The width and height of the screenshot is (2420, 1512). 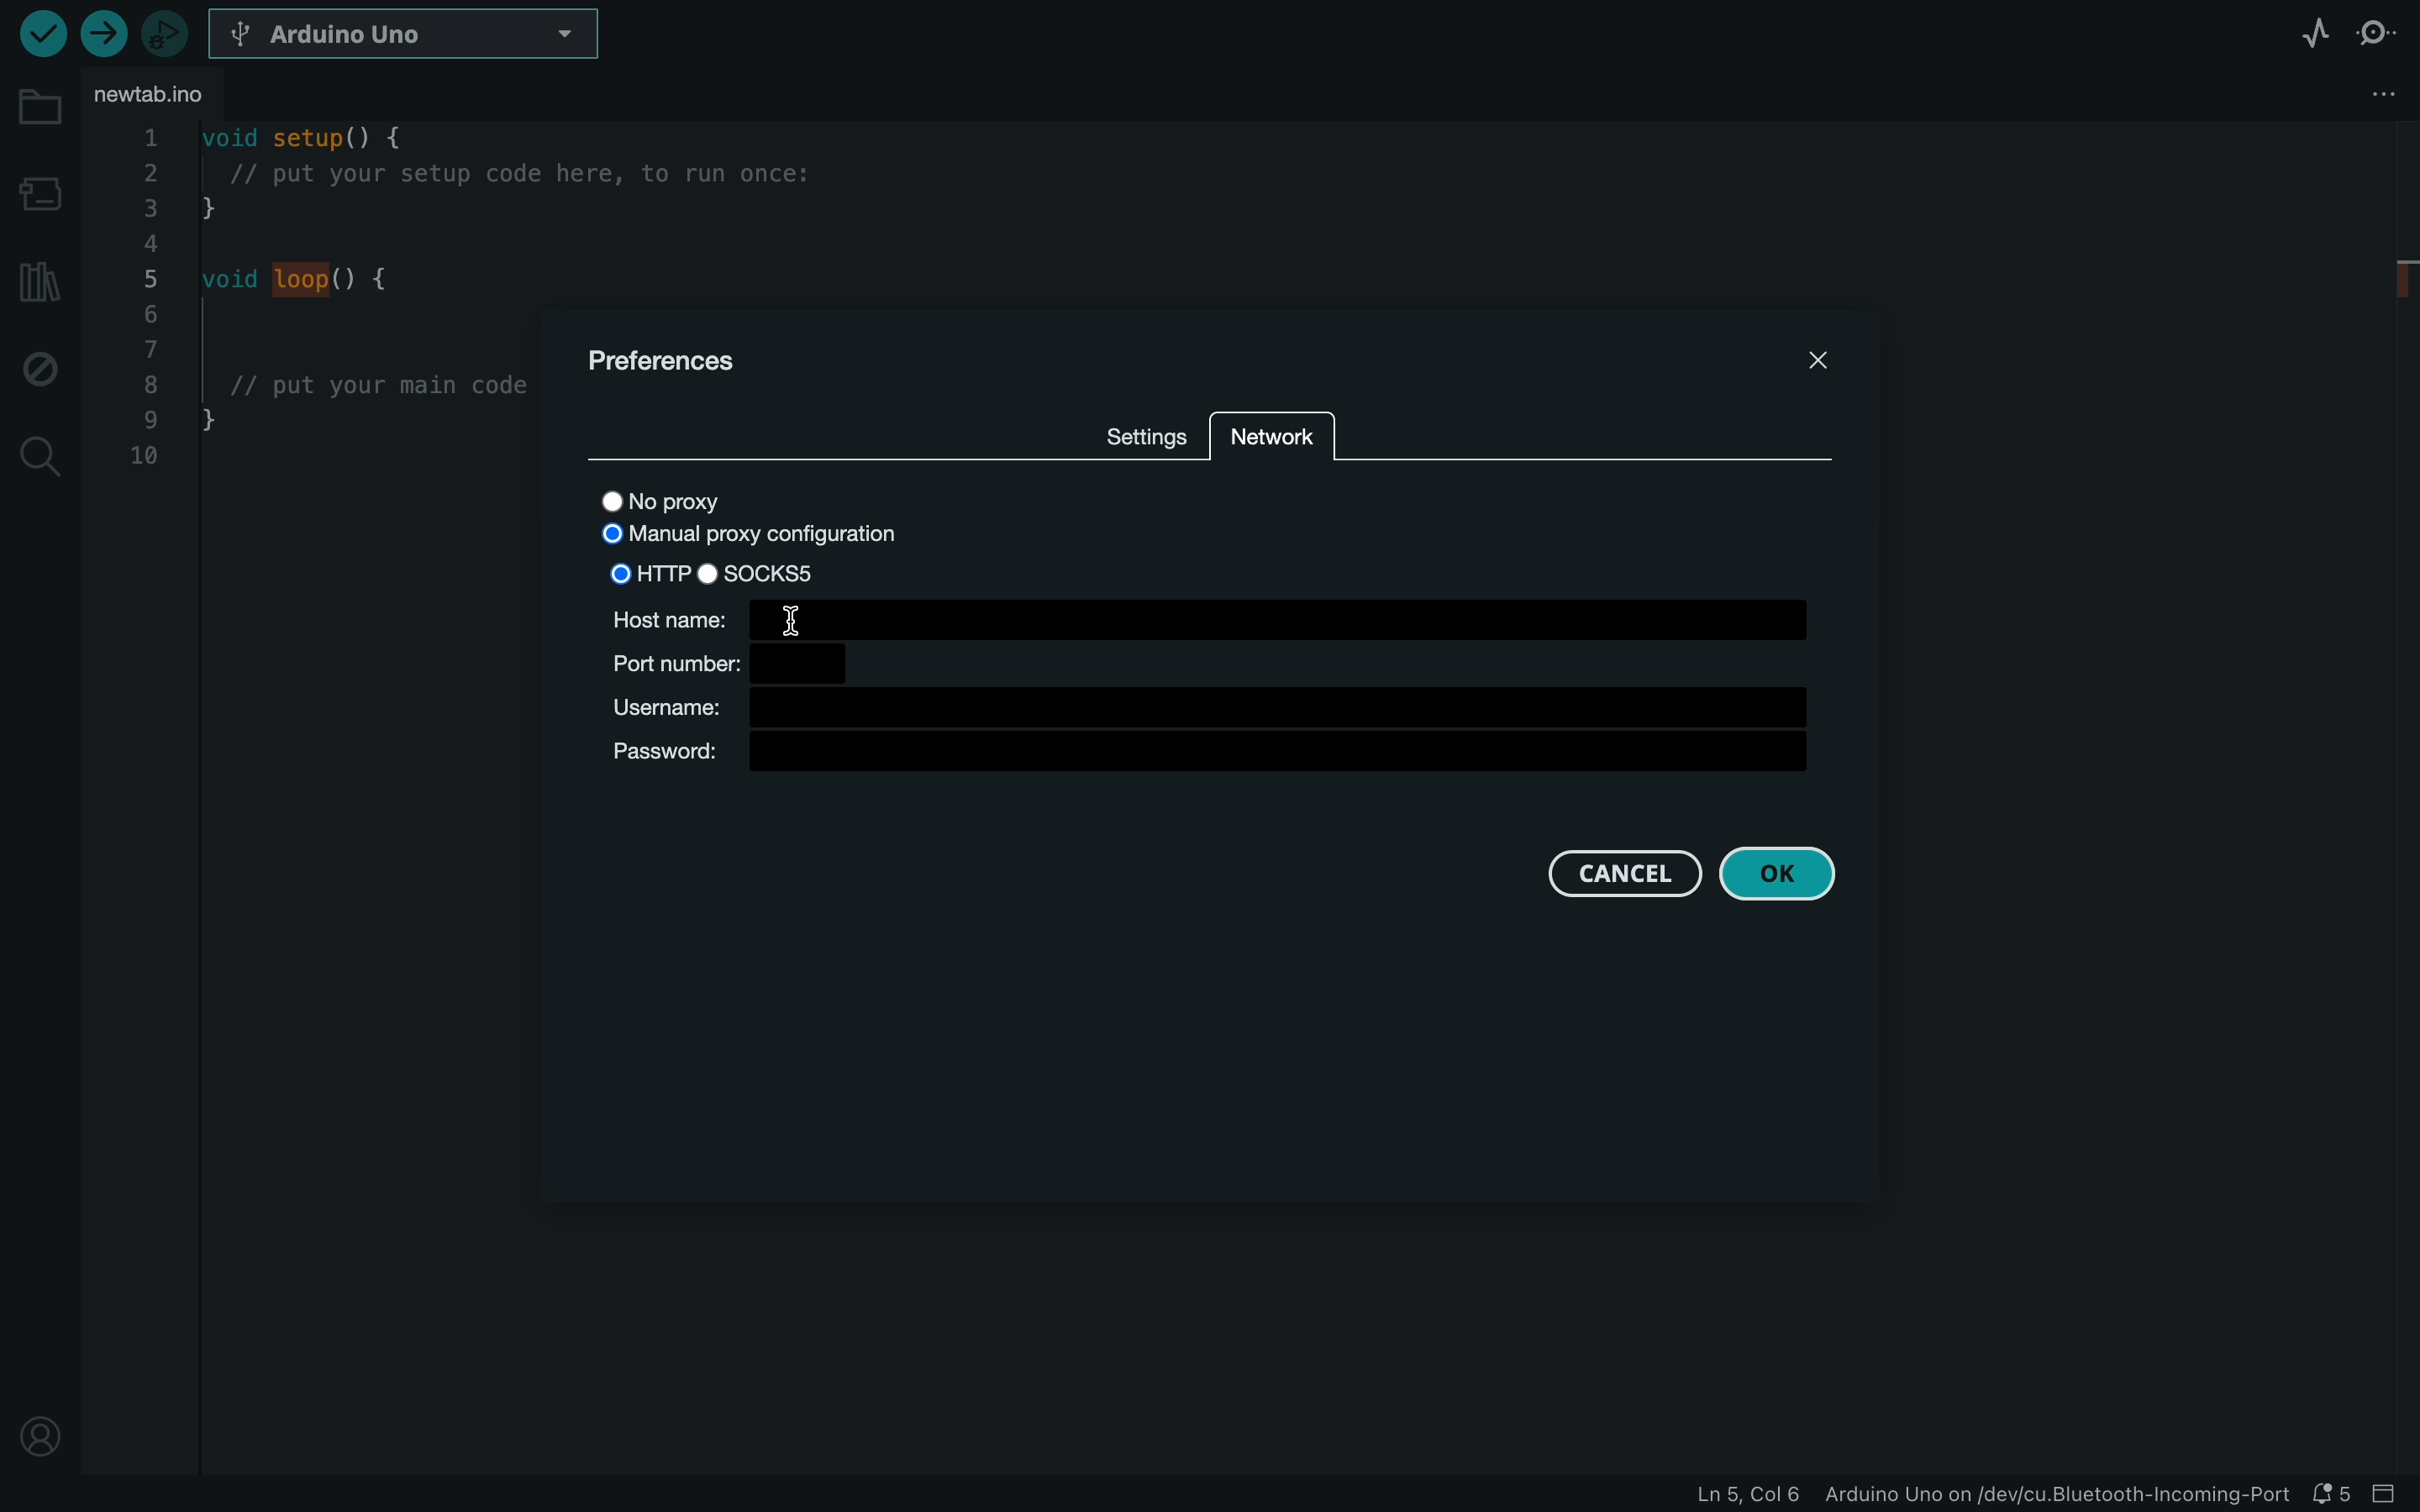 What do you see at coordinates (2389, 1494) in the screenshot?
I see `close slide bar` at bounding box center [2389, 1494].